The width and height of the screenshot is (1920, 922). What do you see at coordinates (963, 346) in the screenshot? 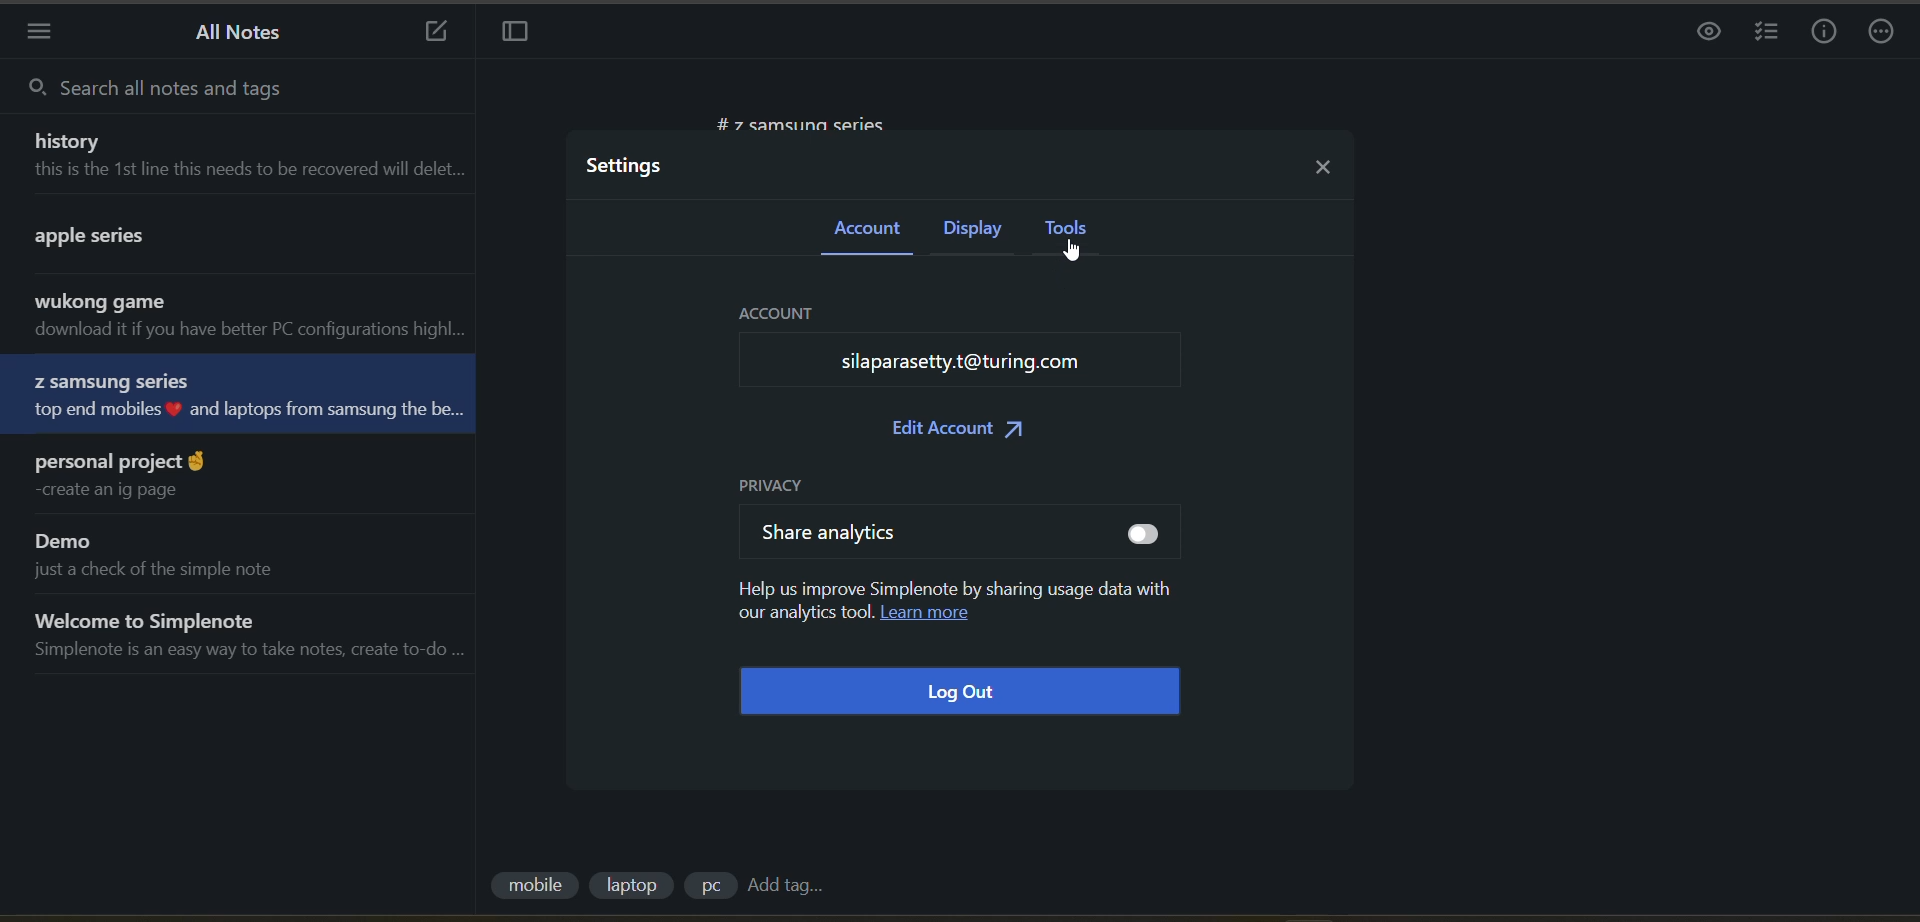
I see `account` at bounding box center [963, 346].